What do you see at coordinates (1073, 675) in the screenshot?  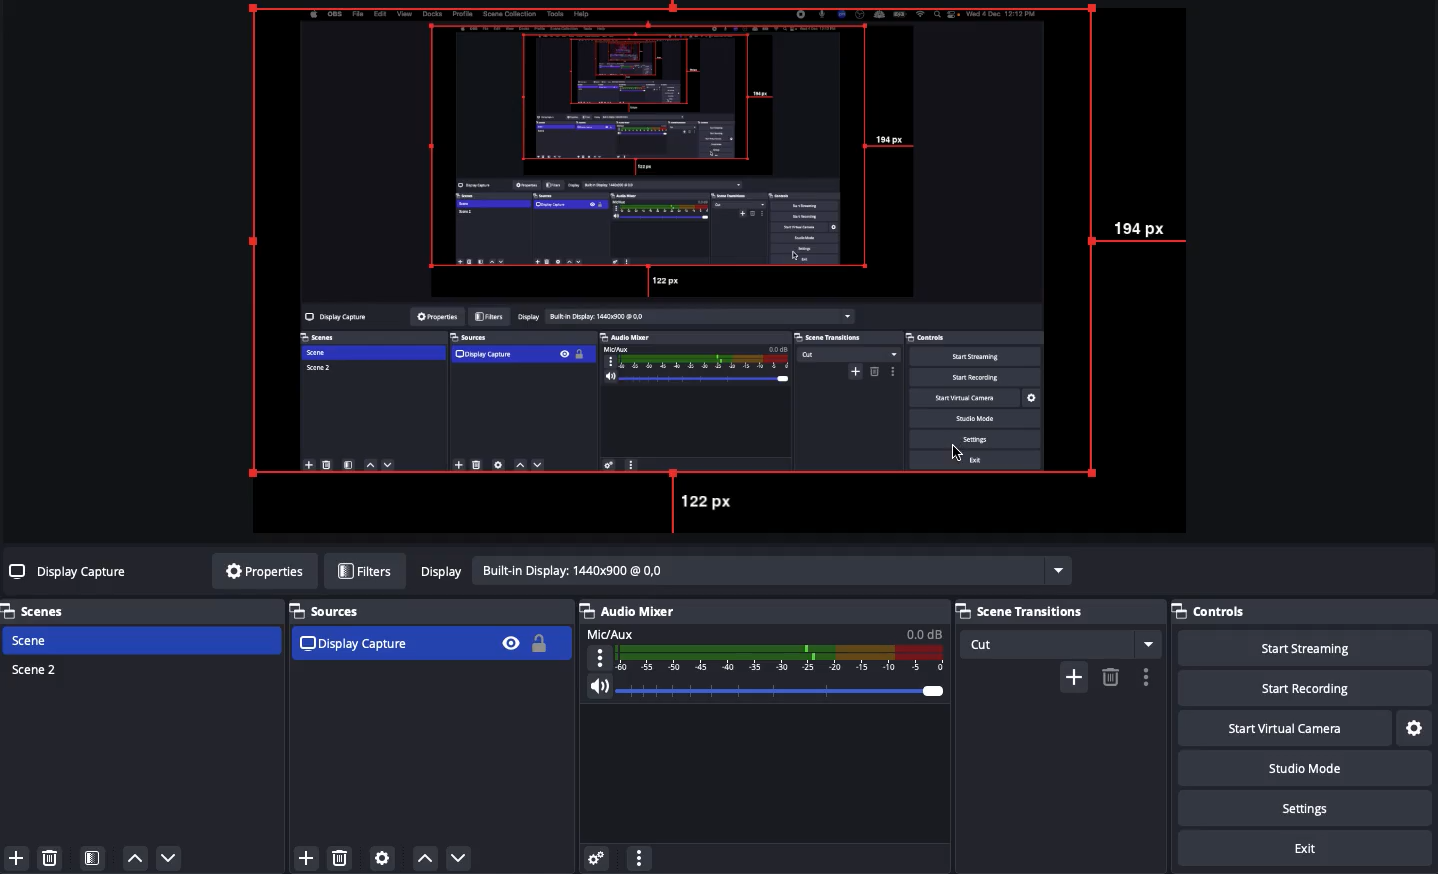 I see `Add` at bounding box center [1073, 675].